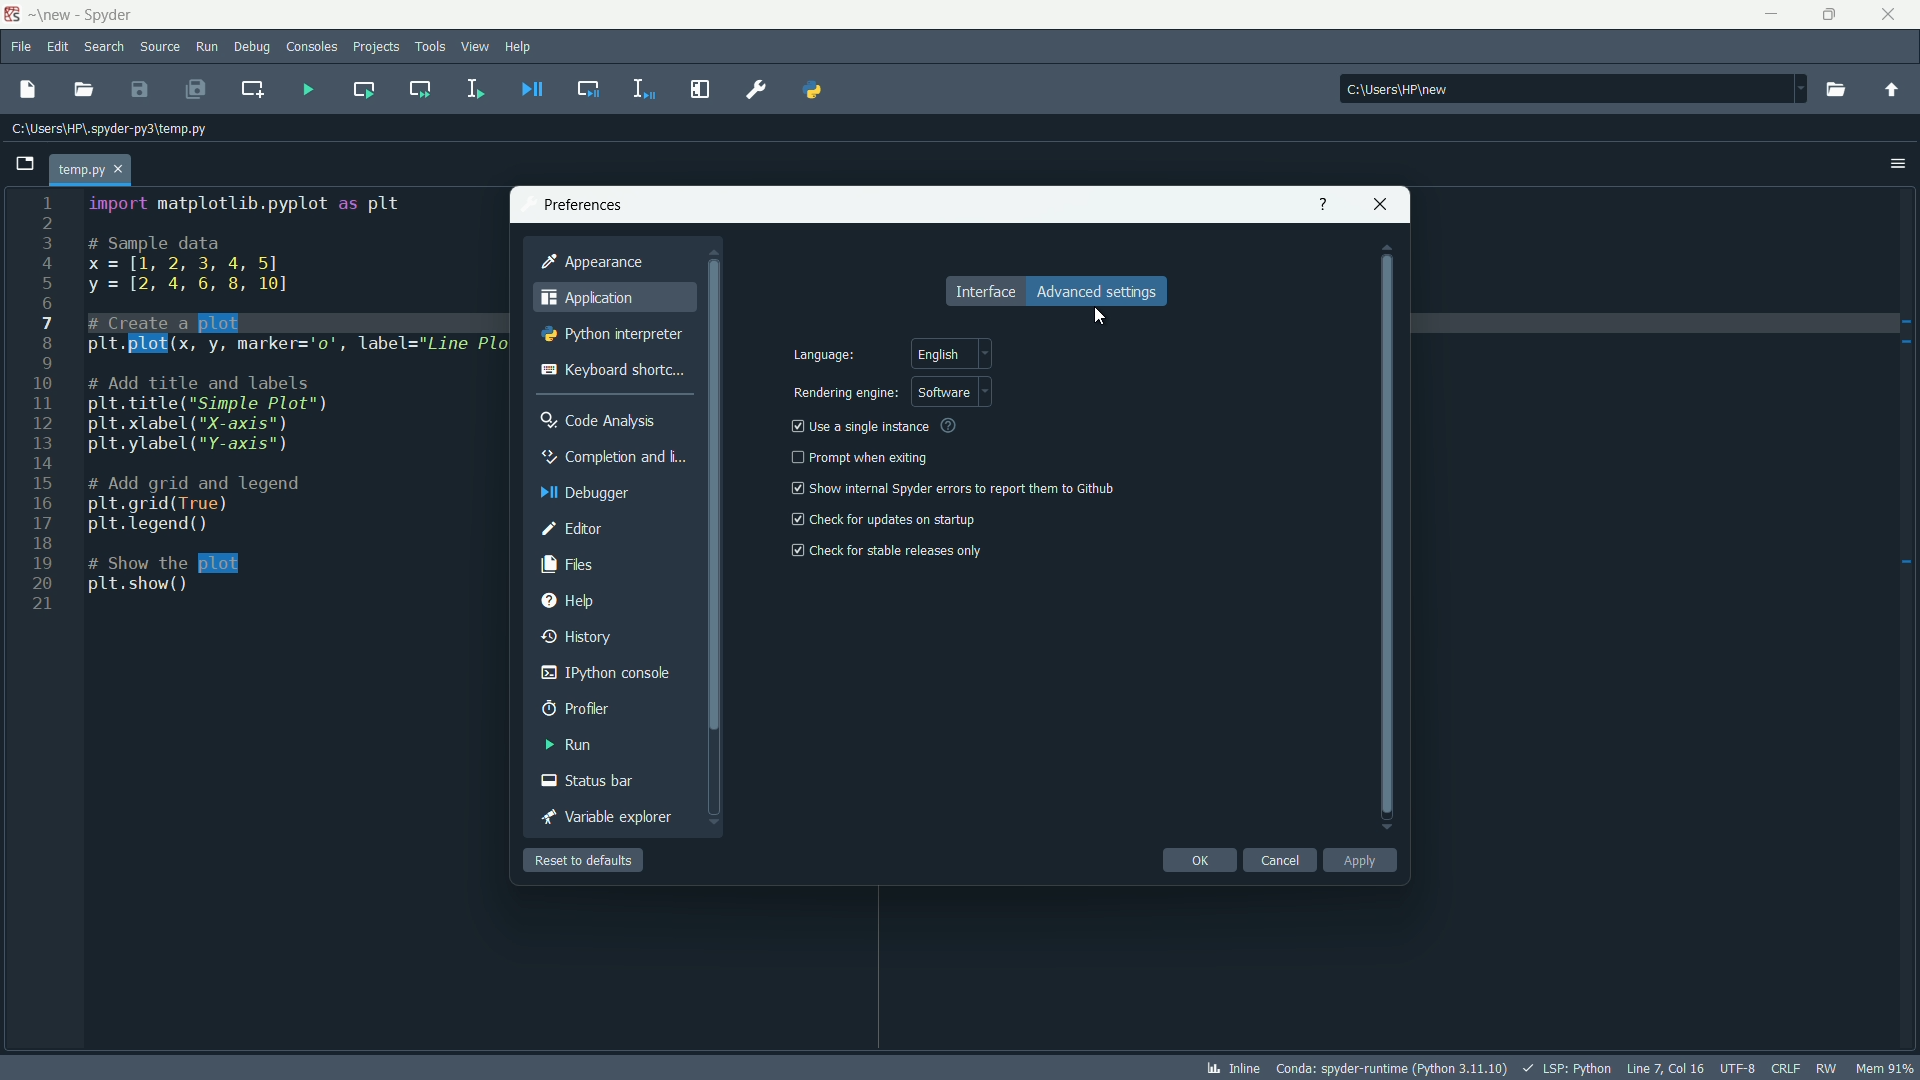  I want to click on check for stable release only, so click(898, 551).